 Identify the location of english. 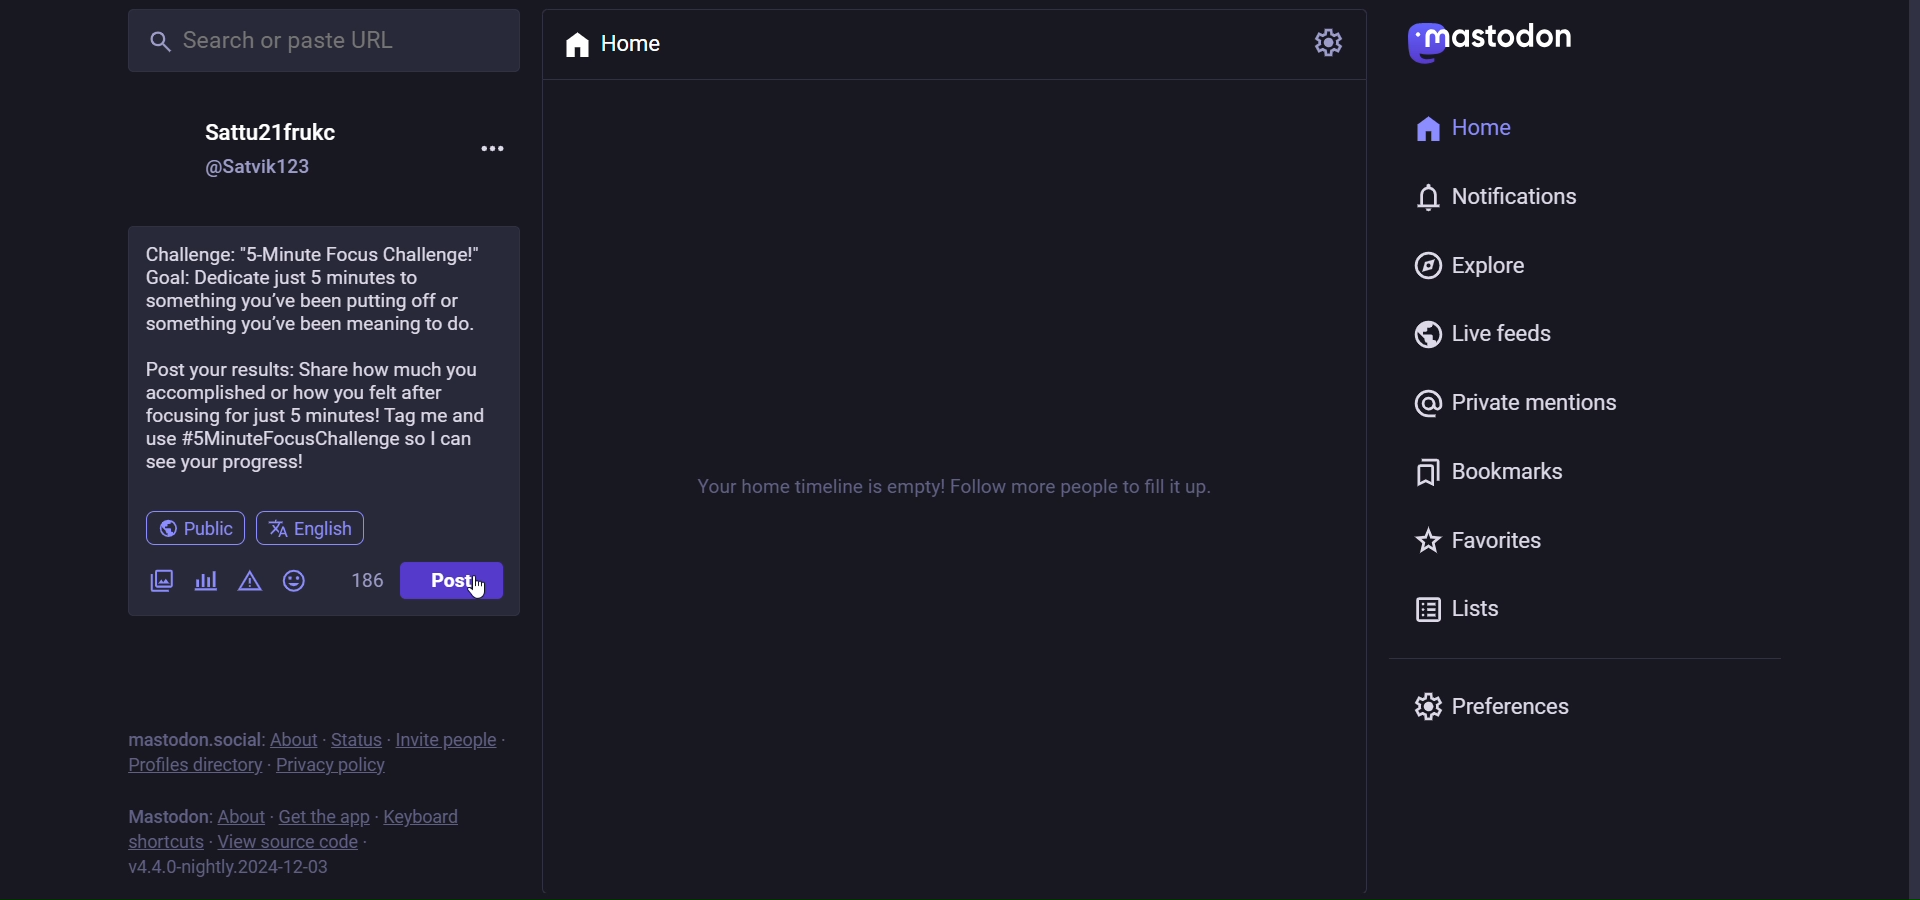
(321, 528).